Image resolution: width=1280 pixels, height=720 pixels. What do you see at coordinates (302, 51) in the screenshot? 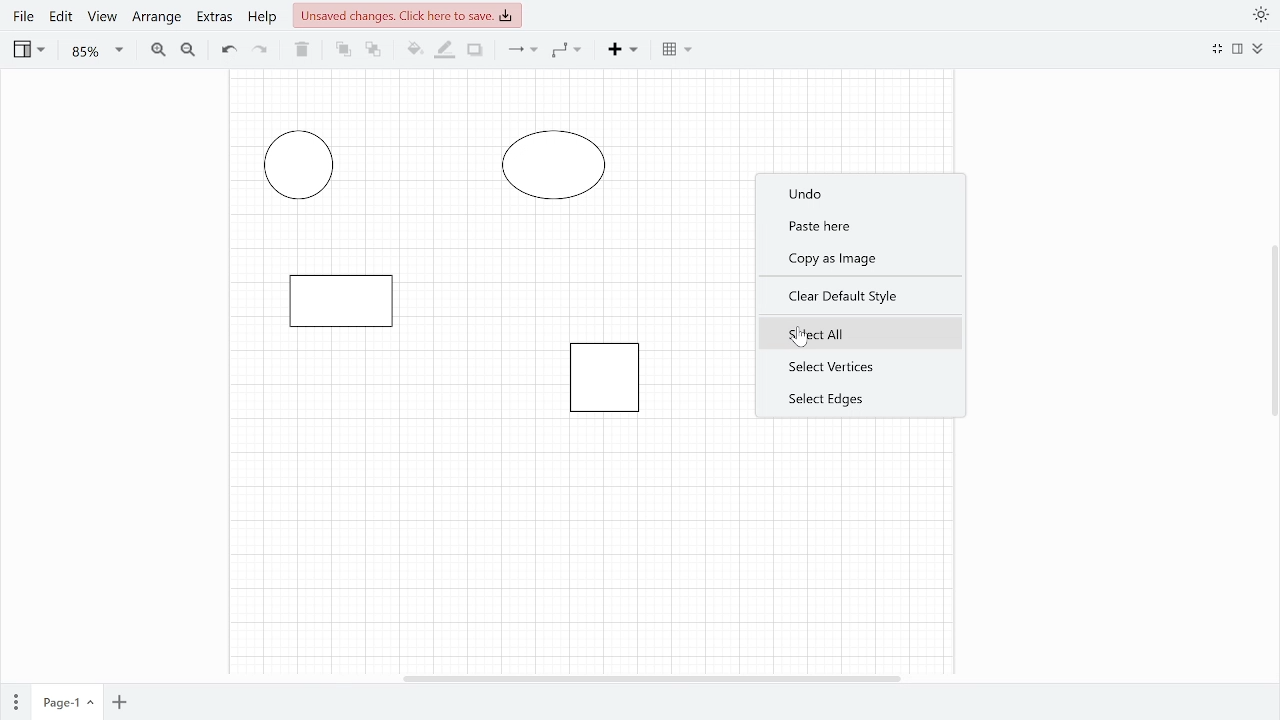
I see `Delete` at bounding box center [302, 51].